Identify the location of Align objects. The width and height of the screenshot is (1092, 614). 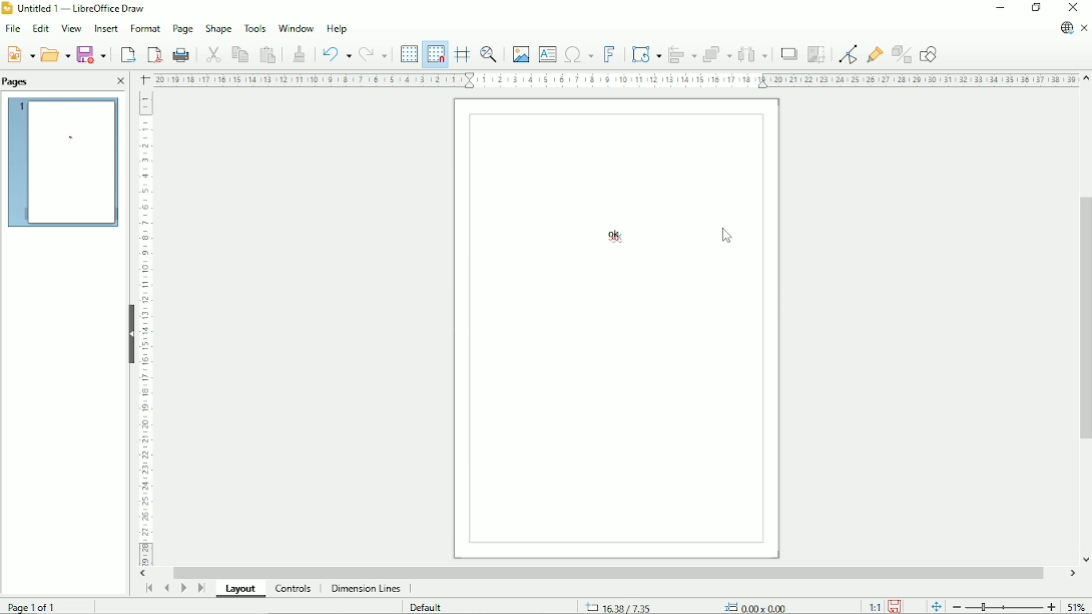
(681, 54).